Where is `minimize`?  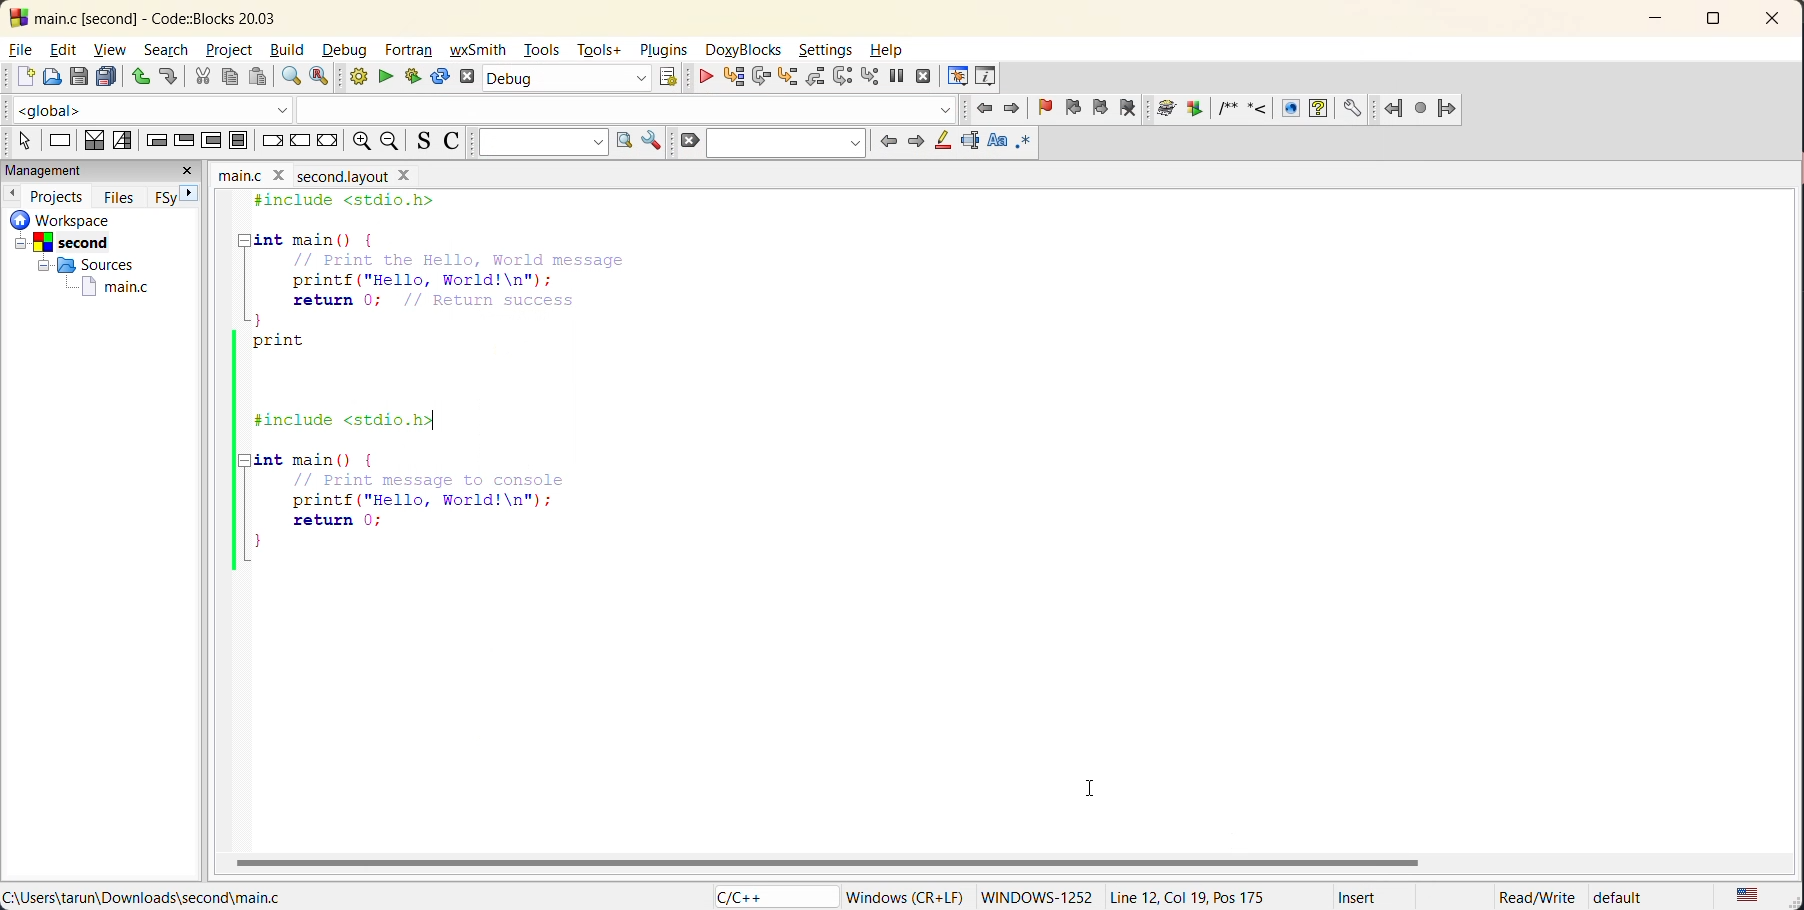 minimize is located at coordinates (1655, 20).